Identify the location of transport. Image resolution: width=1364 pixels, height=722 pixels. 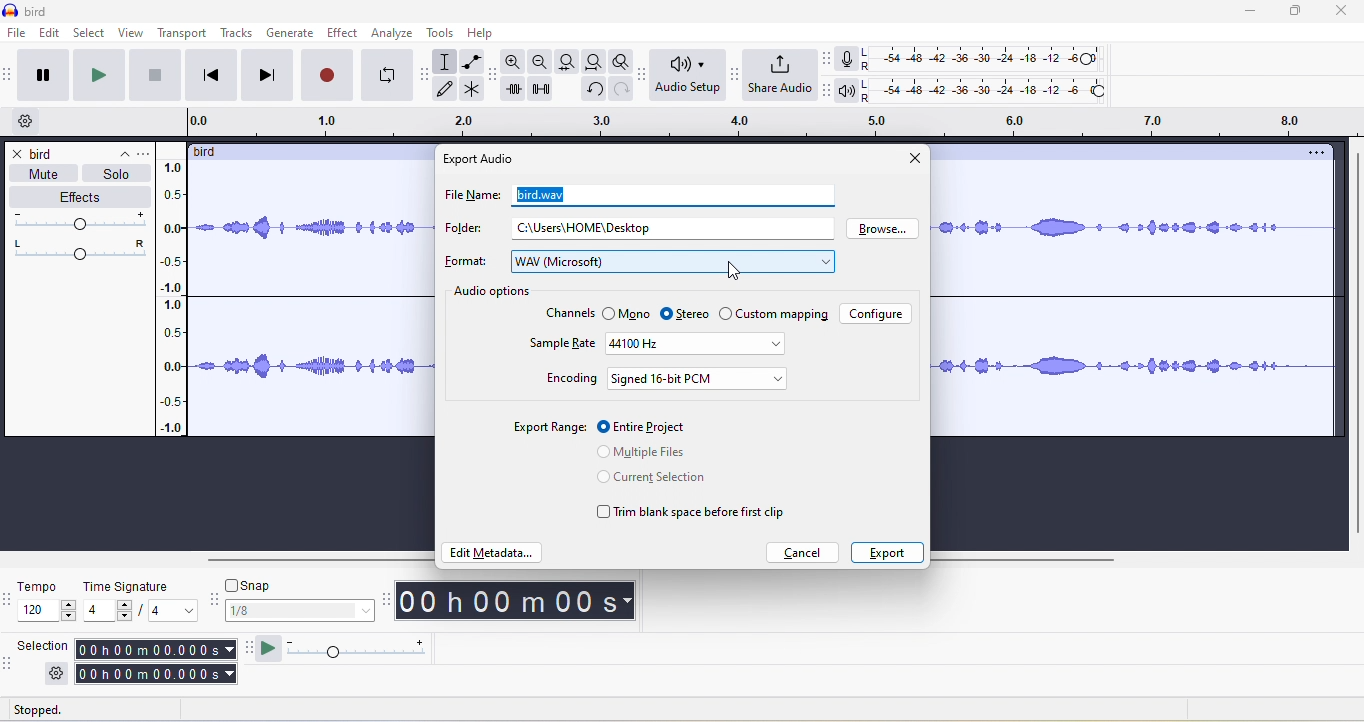
(183, 33).